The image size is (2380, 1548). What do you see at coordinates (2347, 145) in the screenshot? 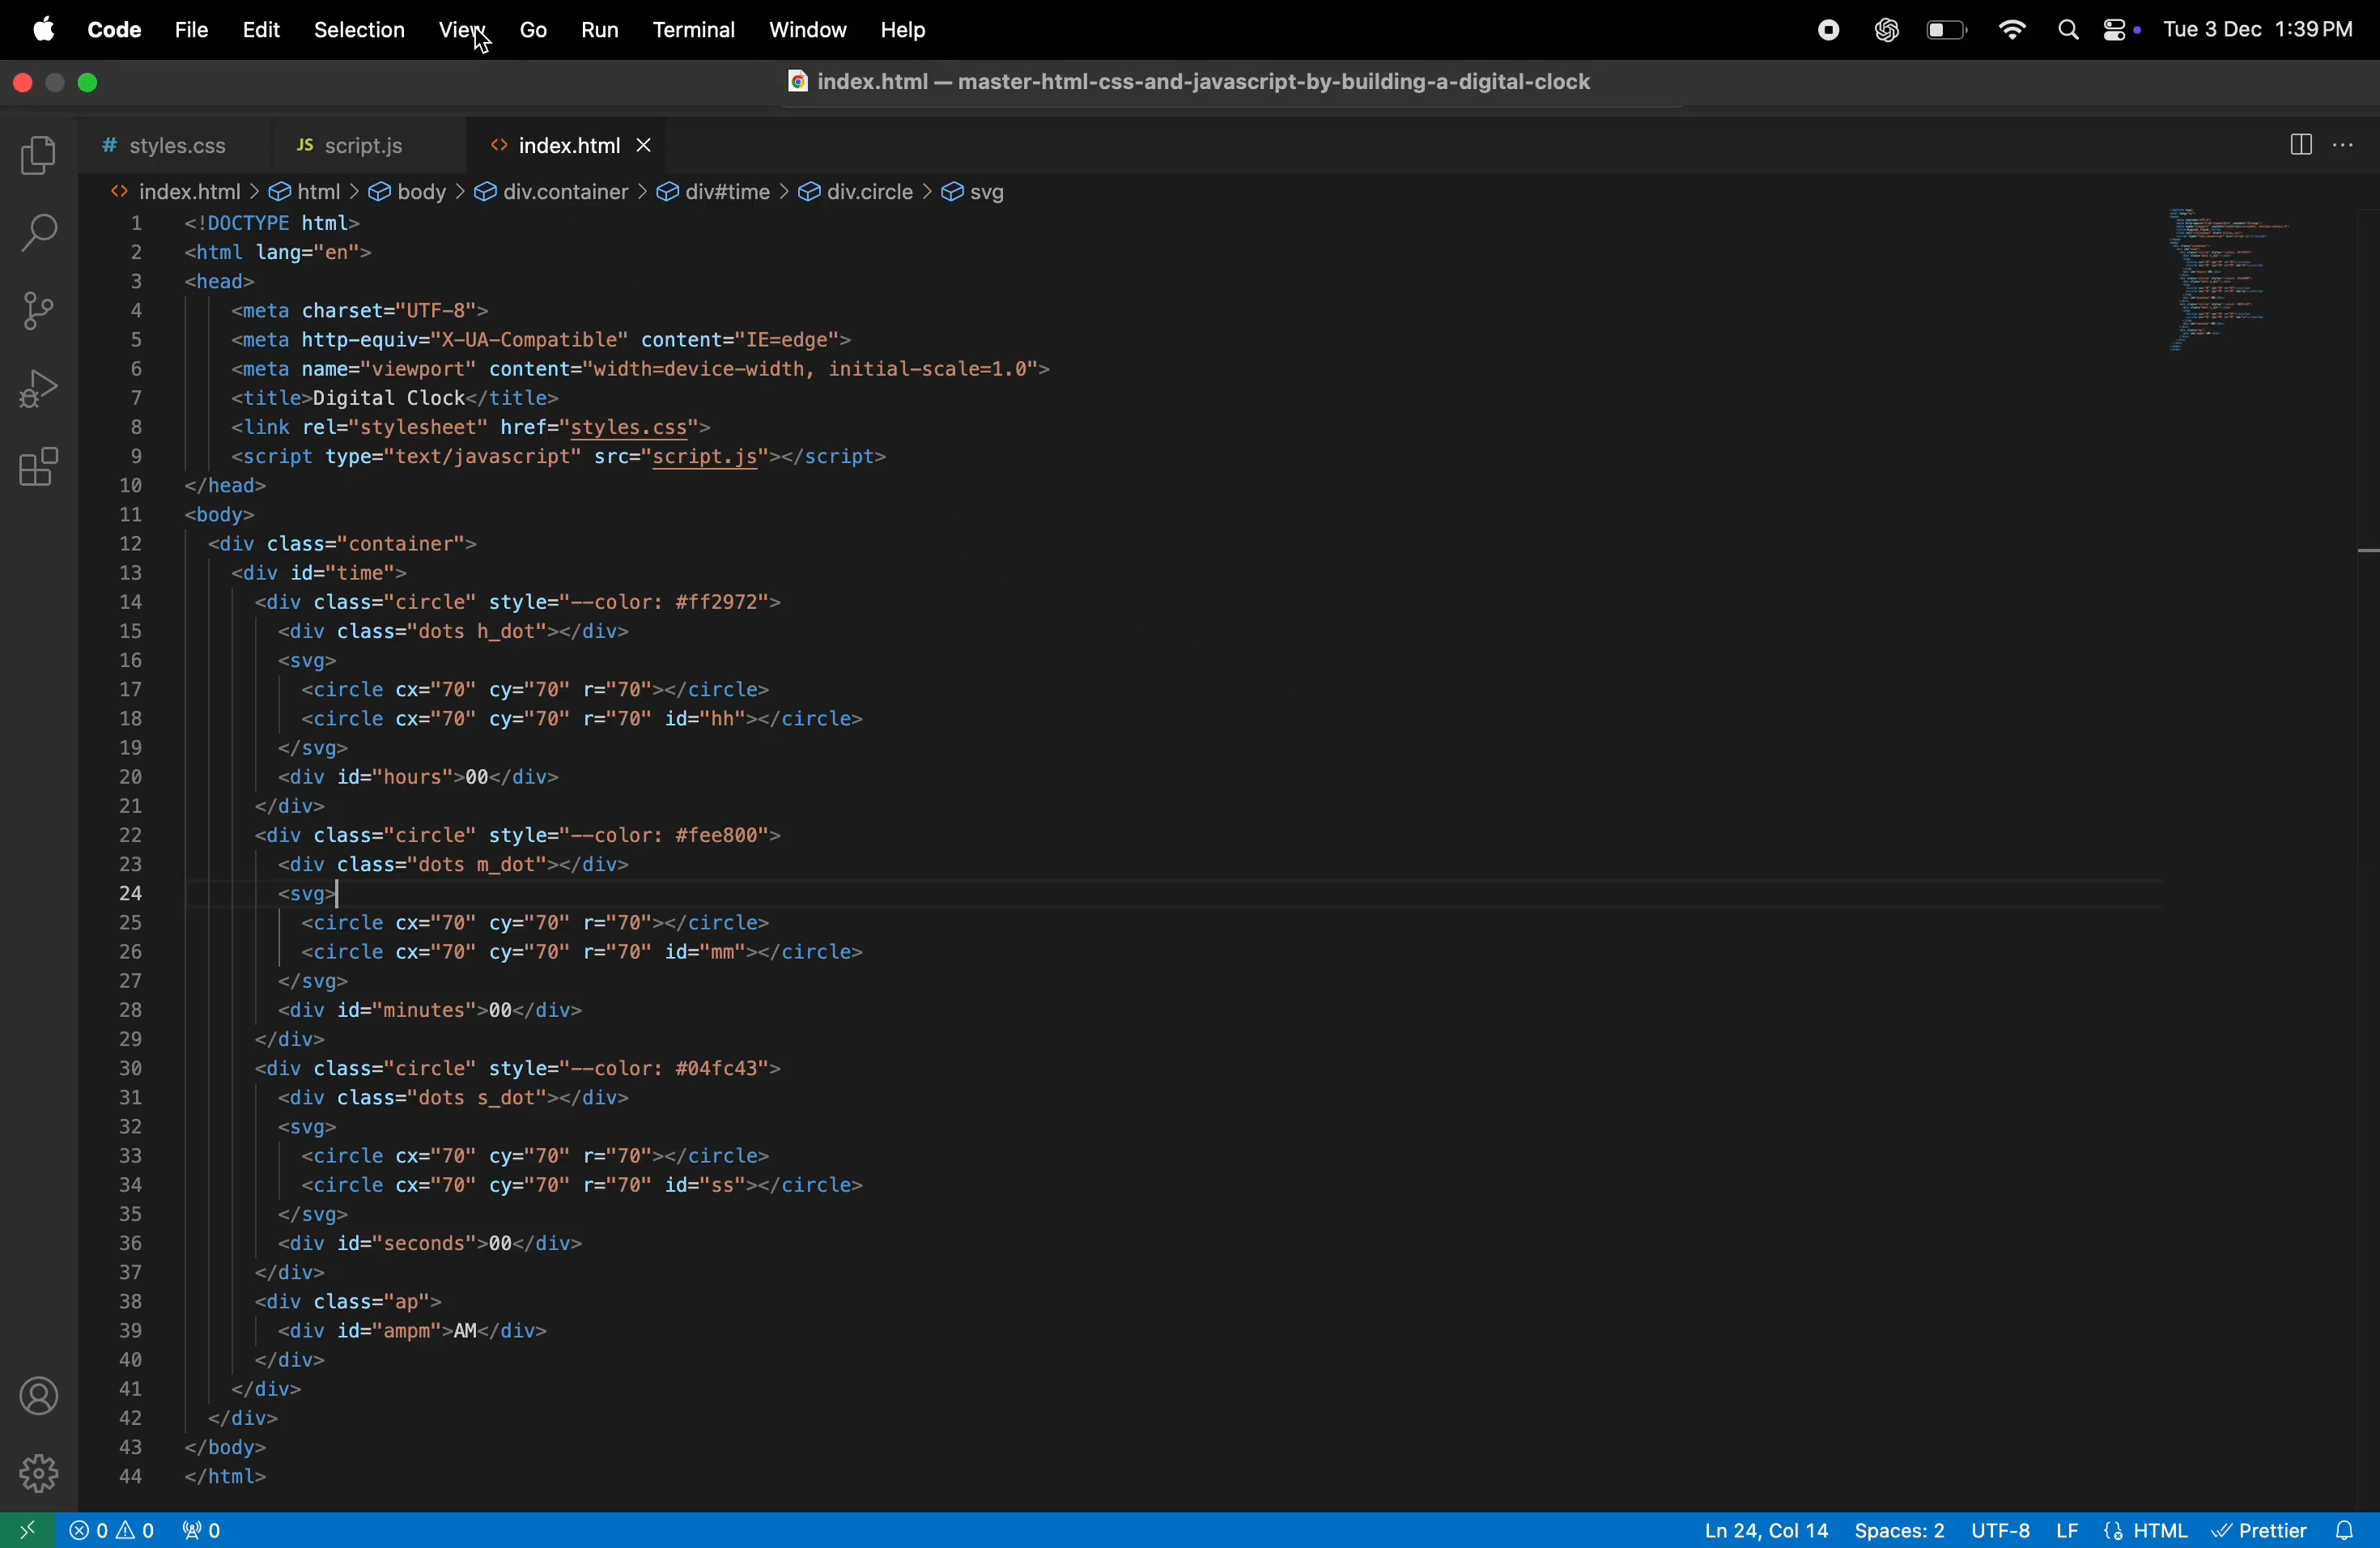
I see `more actions` at bounding box center [2347, 145].